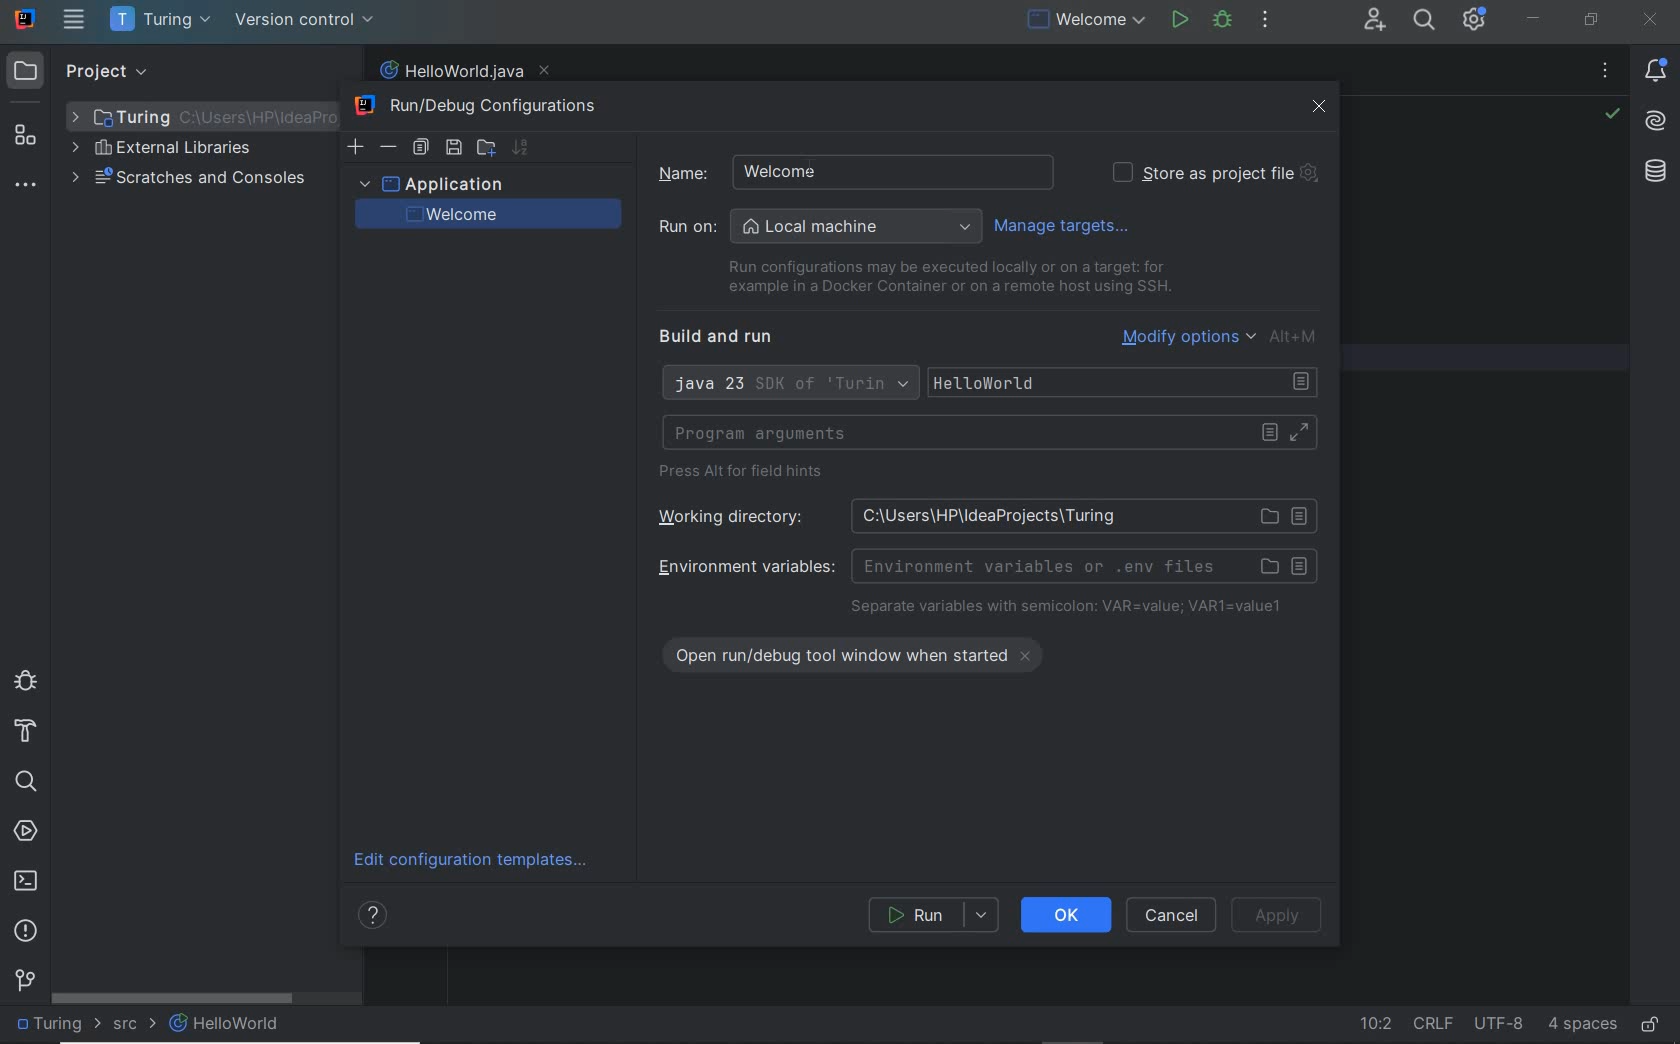  What do you see at coordinates (1067, 608) in the screenshot?
I see `separate variables` at bounding box center [1067, 608].